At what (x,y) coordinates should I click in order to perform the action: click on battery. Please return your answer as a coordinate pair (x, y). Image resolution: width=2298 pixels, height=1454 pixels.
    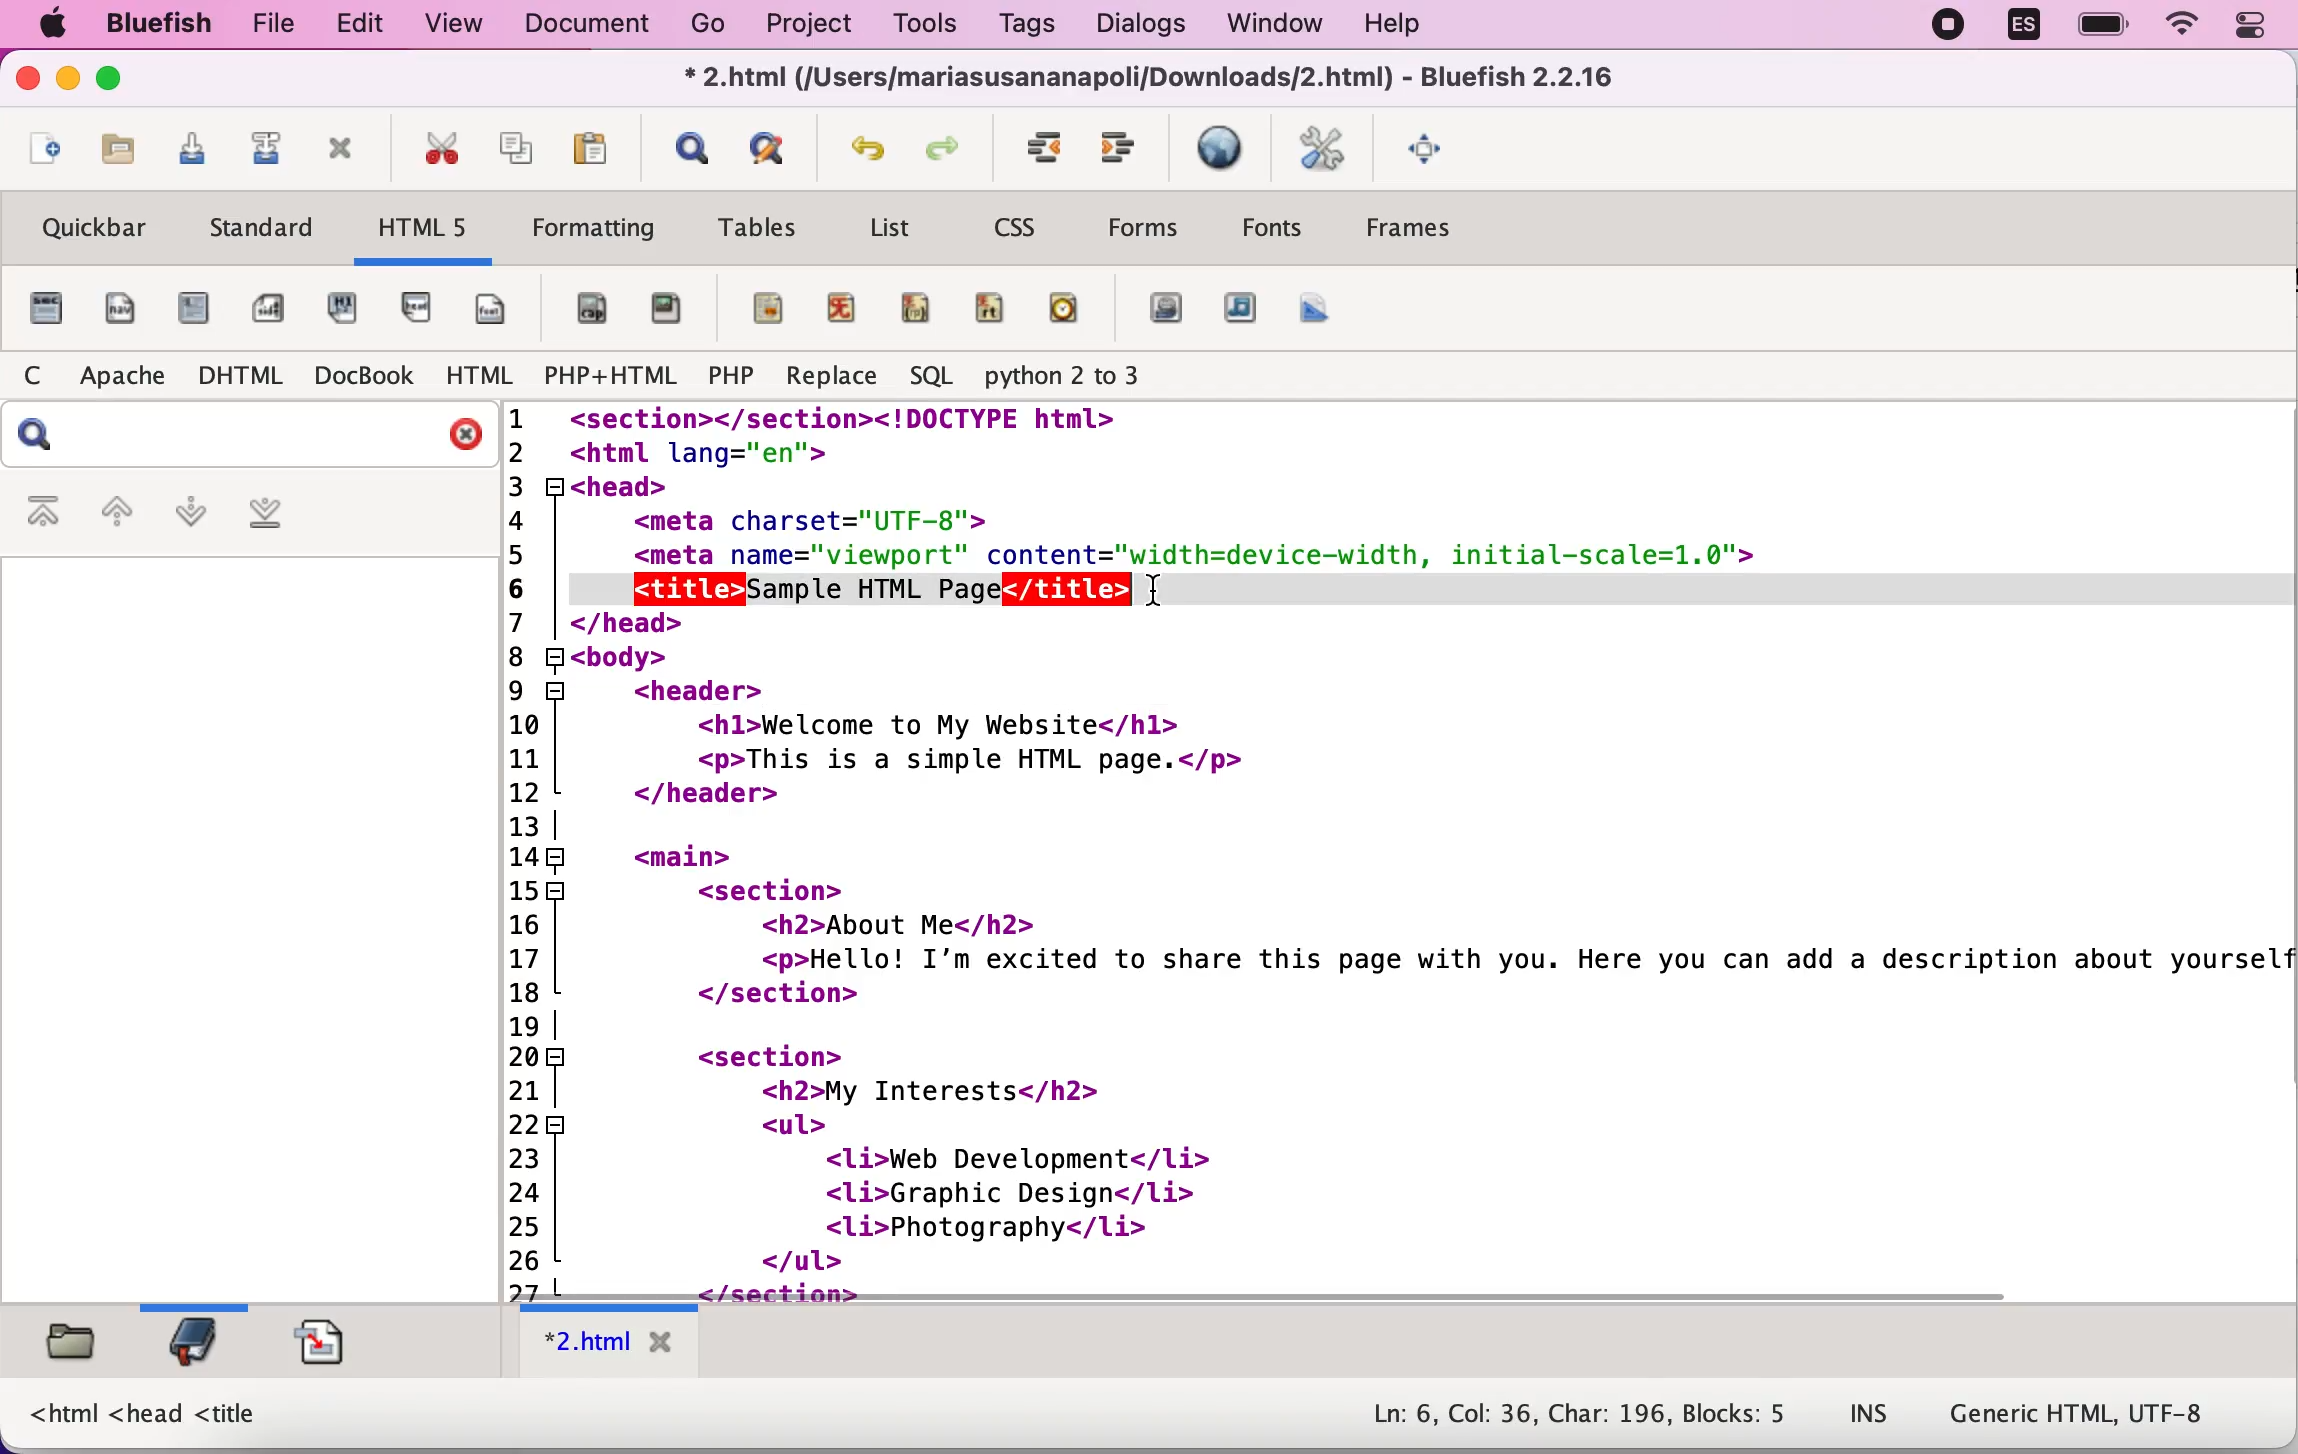
    Looking at the image, I should click on (2103, 27).